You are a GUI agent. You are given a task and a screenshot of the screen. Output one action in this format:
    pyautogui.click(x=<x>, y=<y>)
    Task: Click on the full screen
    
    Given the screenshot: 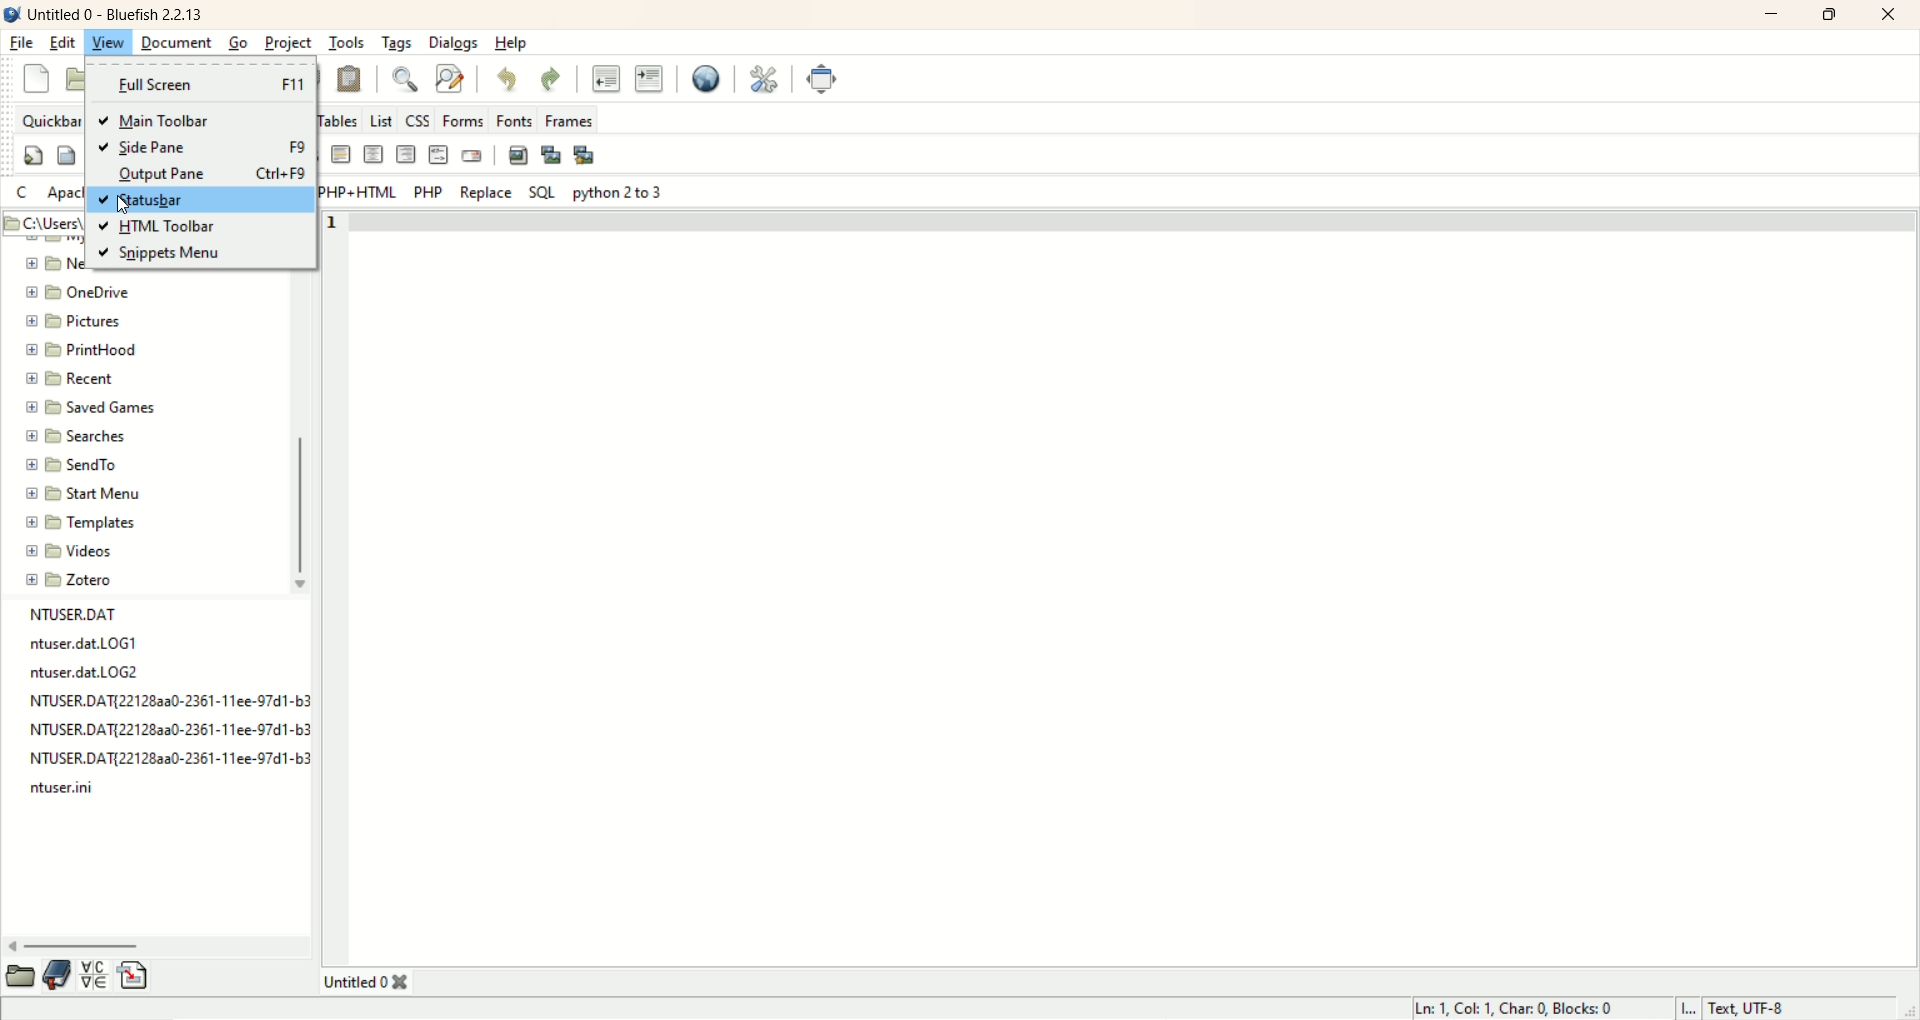 What is the action you would take?
    pyautogui.click(x=202, y=85)
    